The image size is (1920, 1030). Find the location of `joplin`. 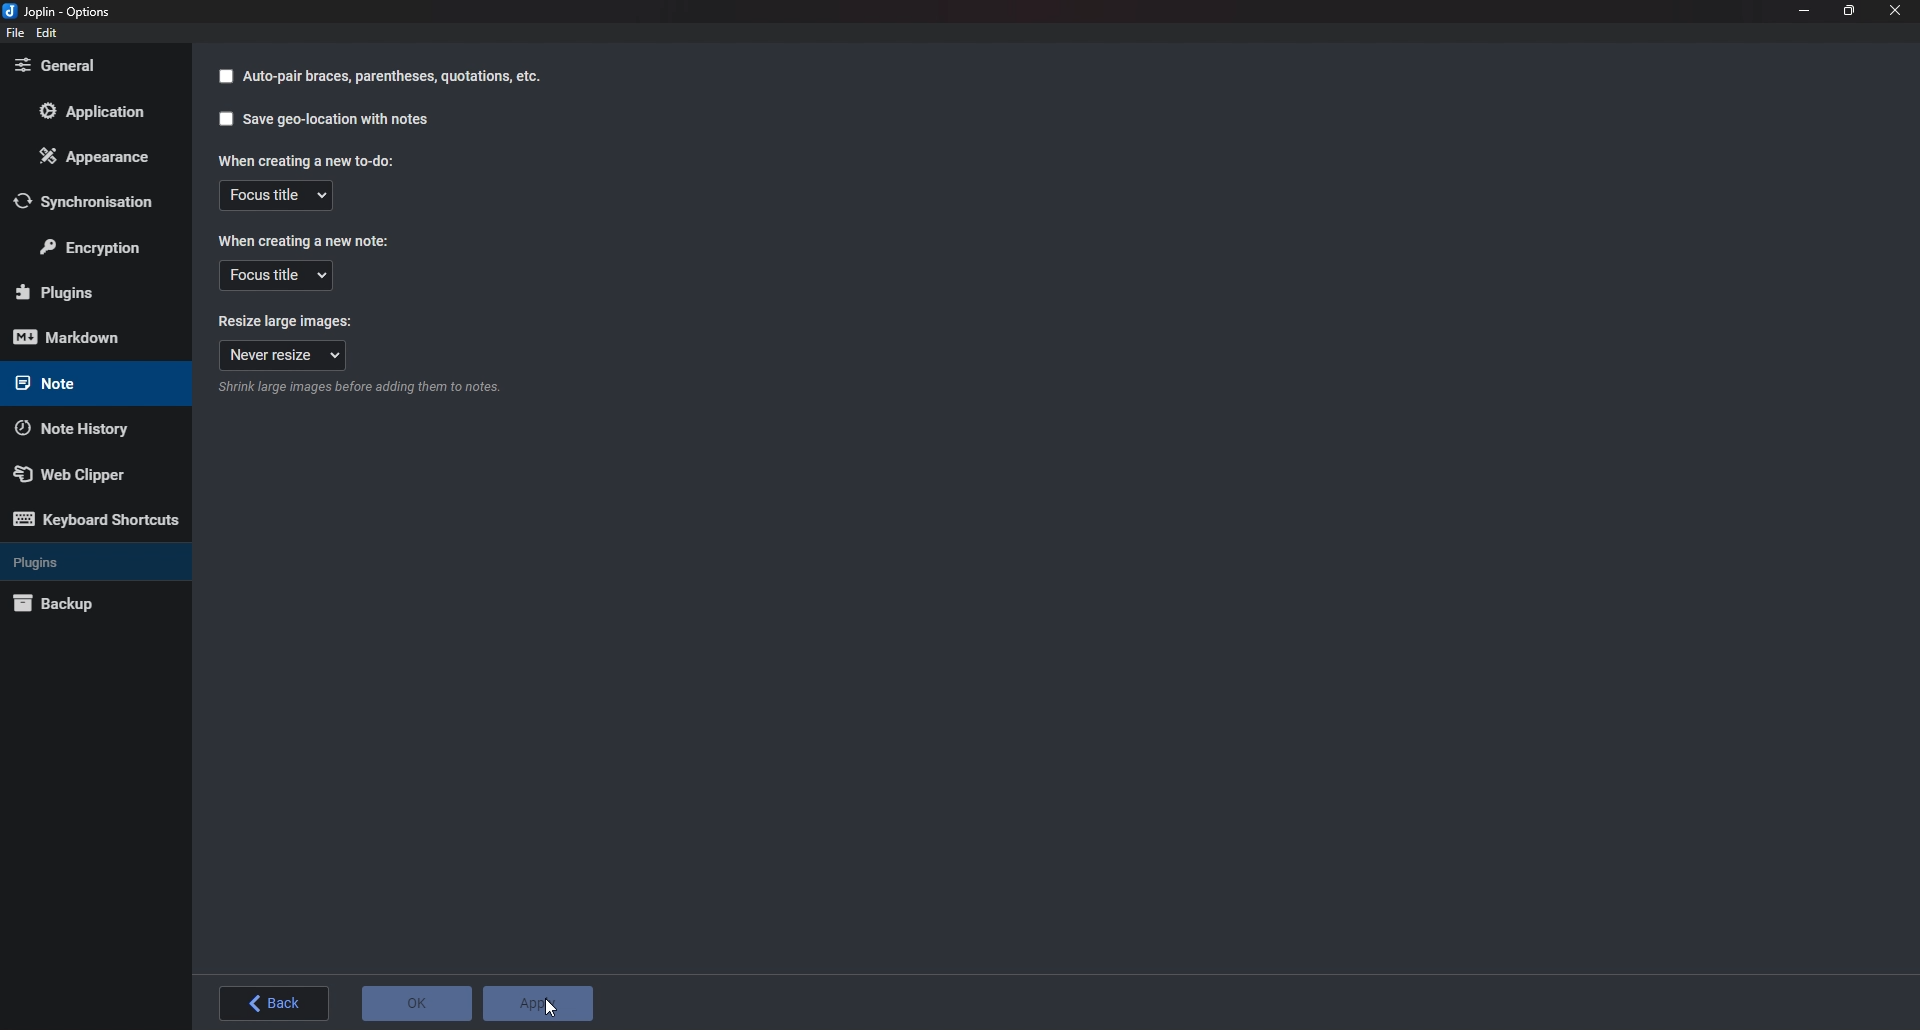

joplin is located at coordinates (64, 10).